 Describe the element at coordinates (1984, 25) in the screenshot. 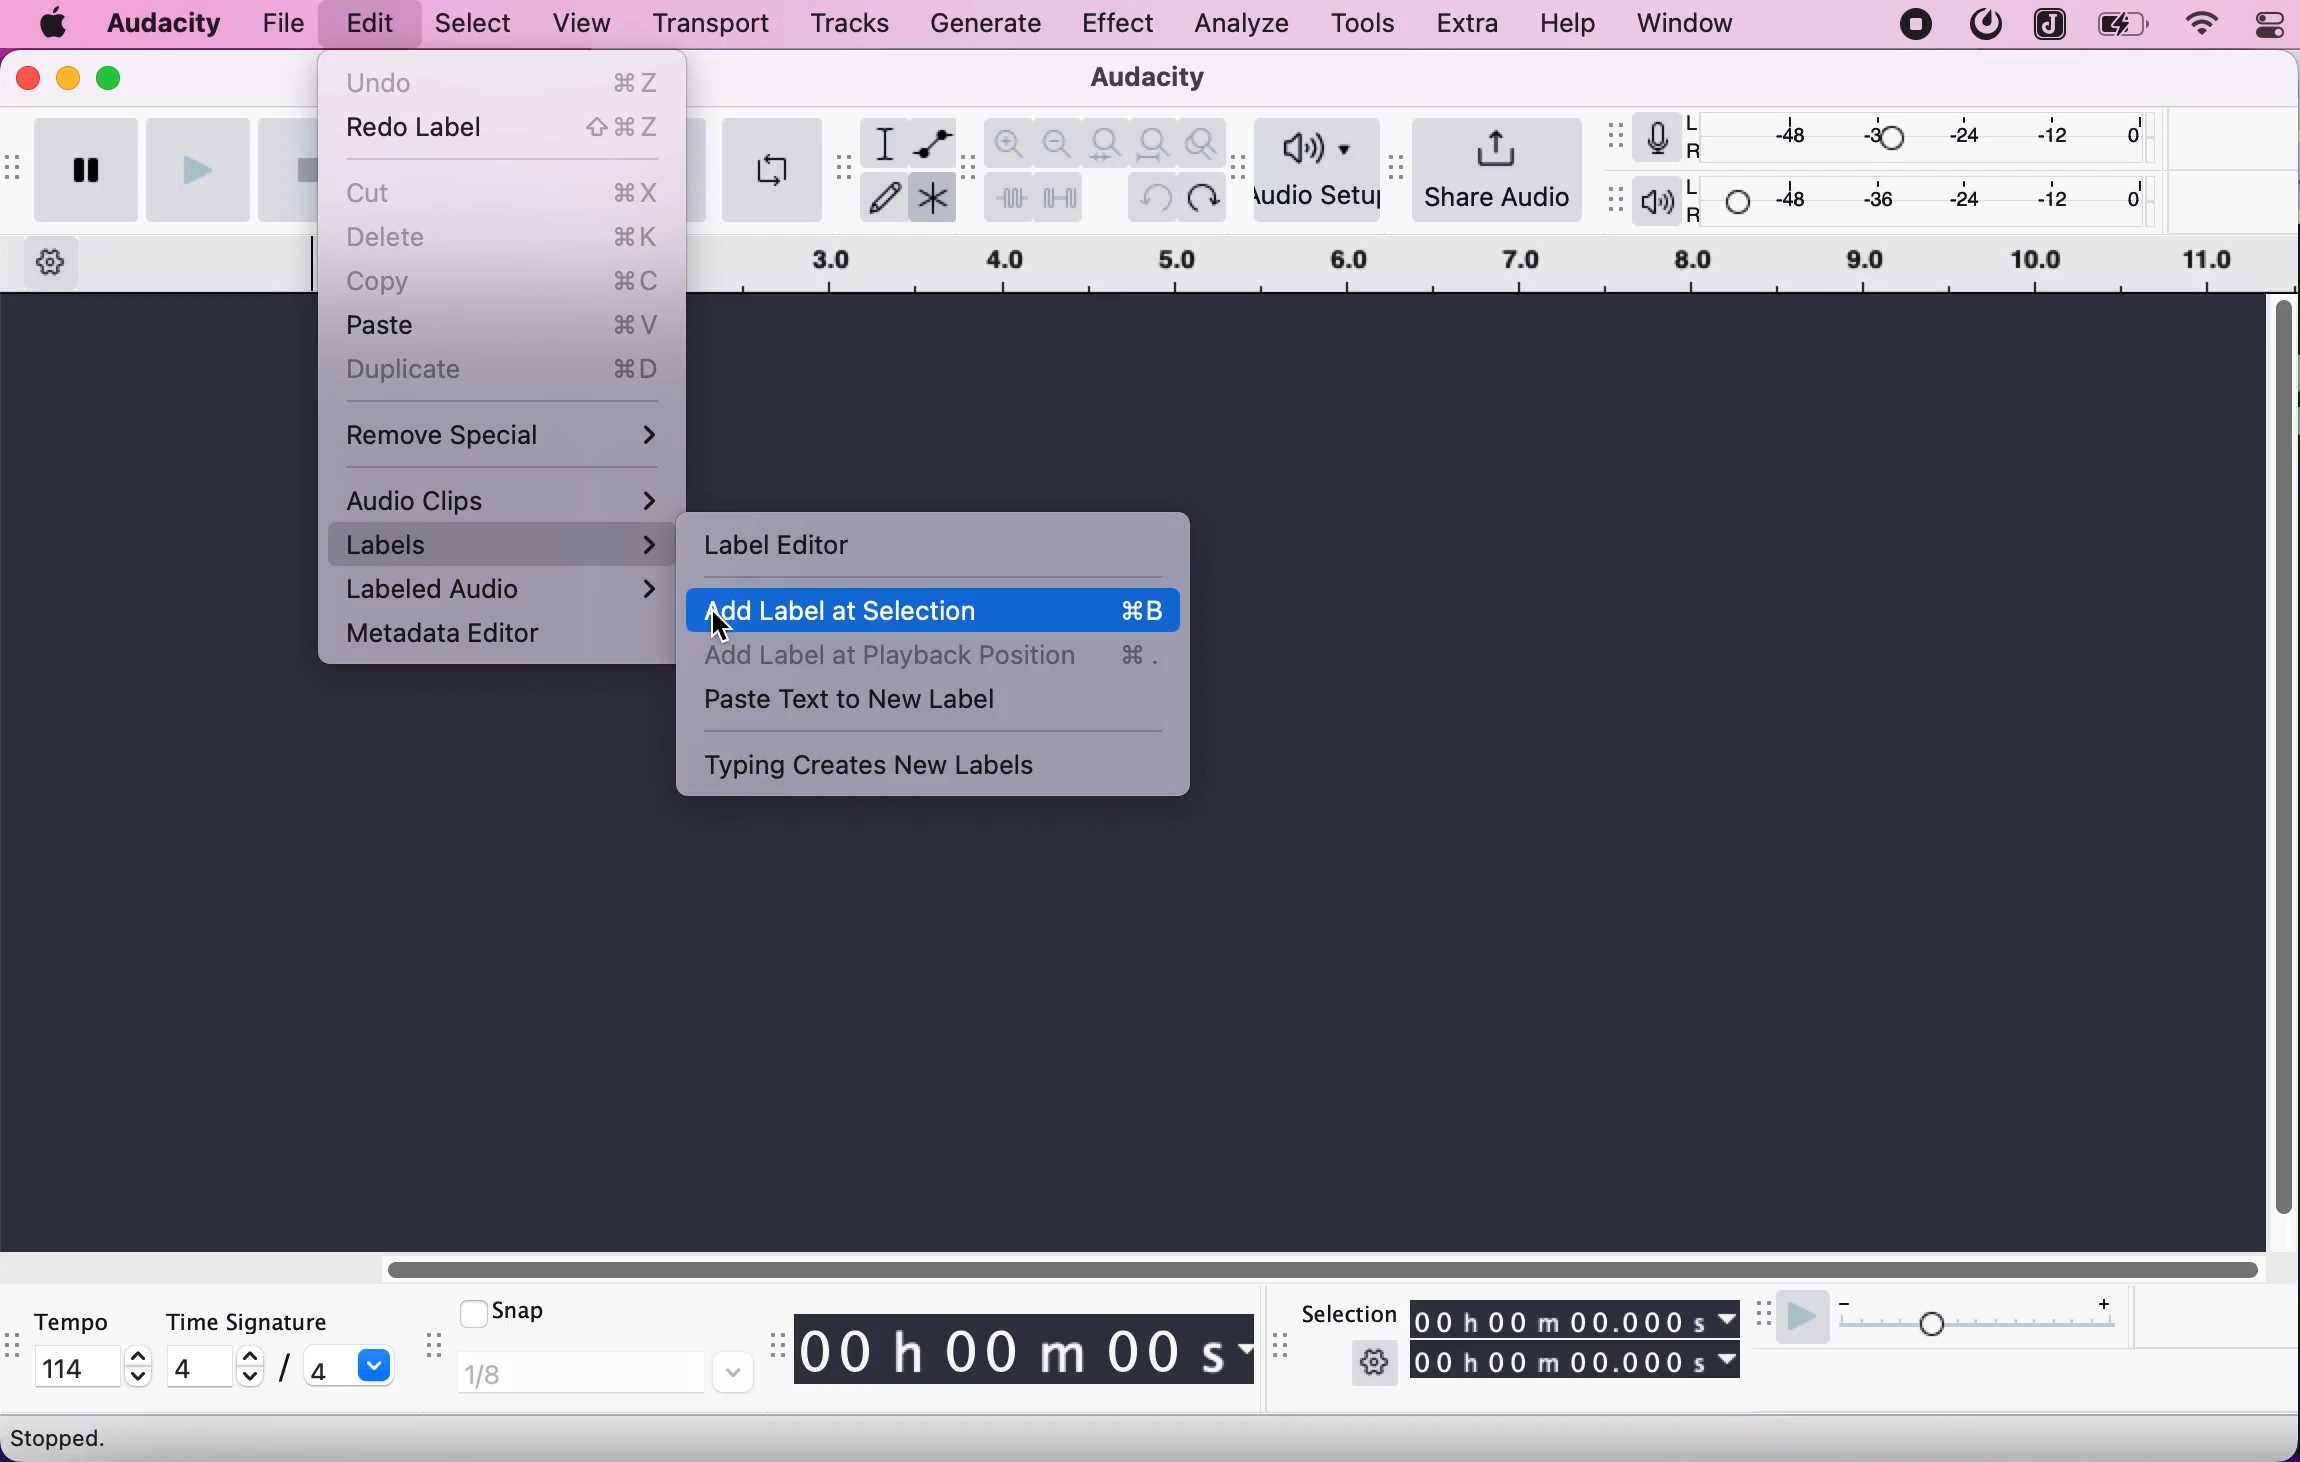

I see `mattermost logo` at that location.